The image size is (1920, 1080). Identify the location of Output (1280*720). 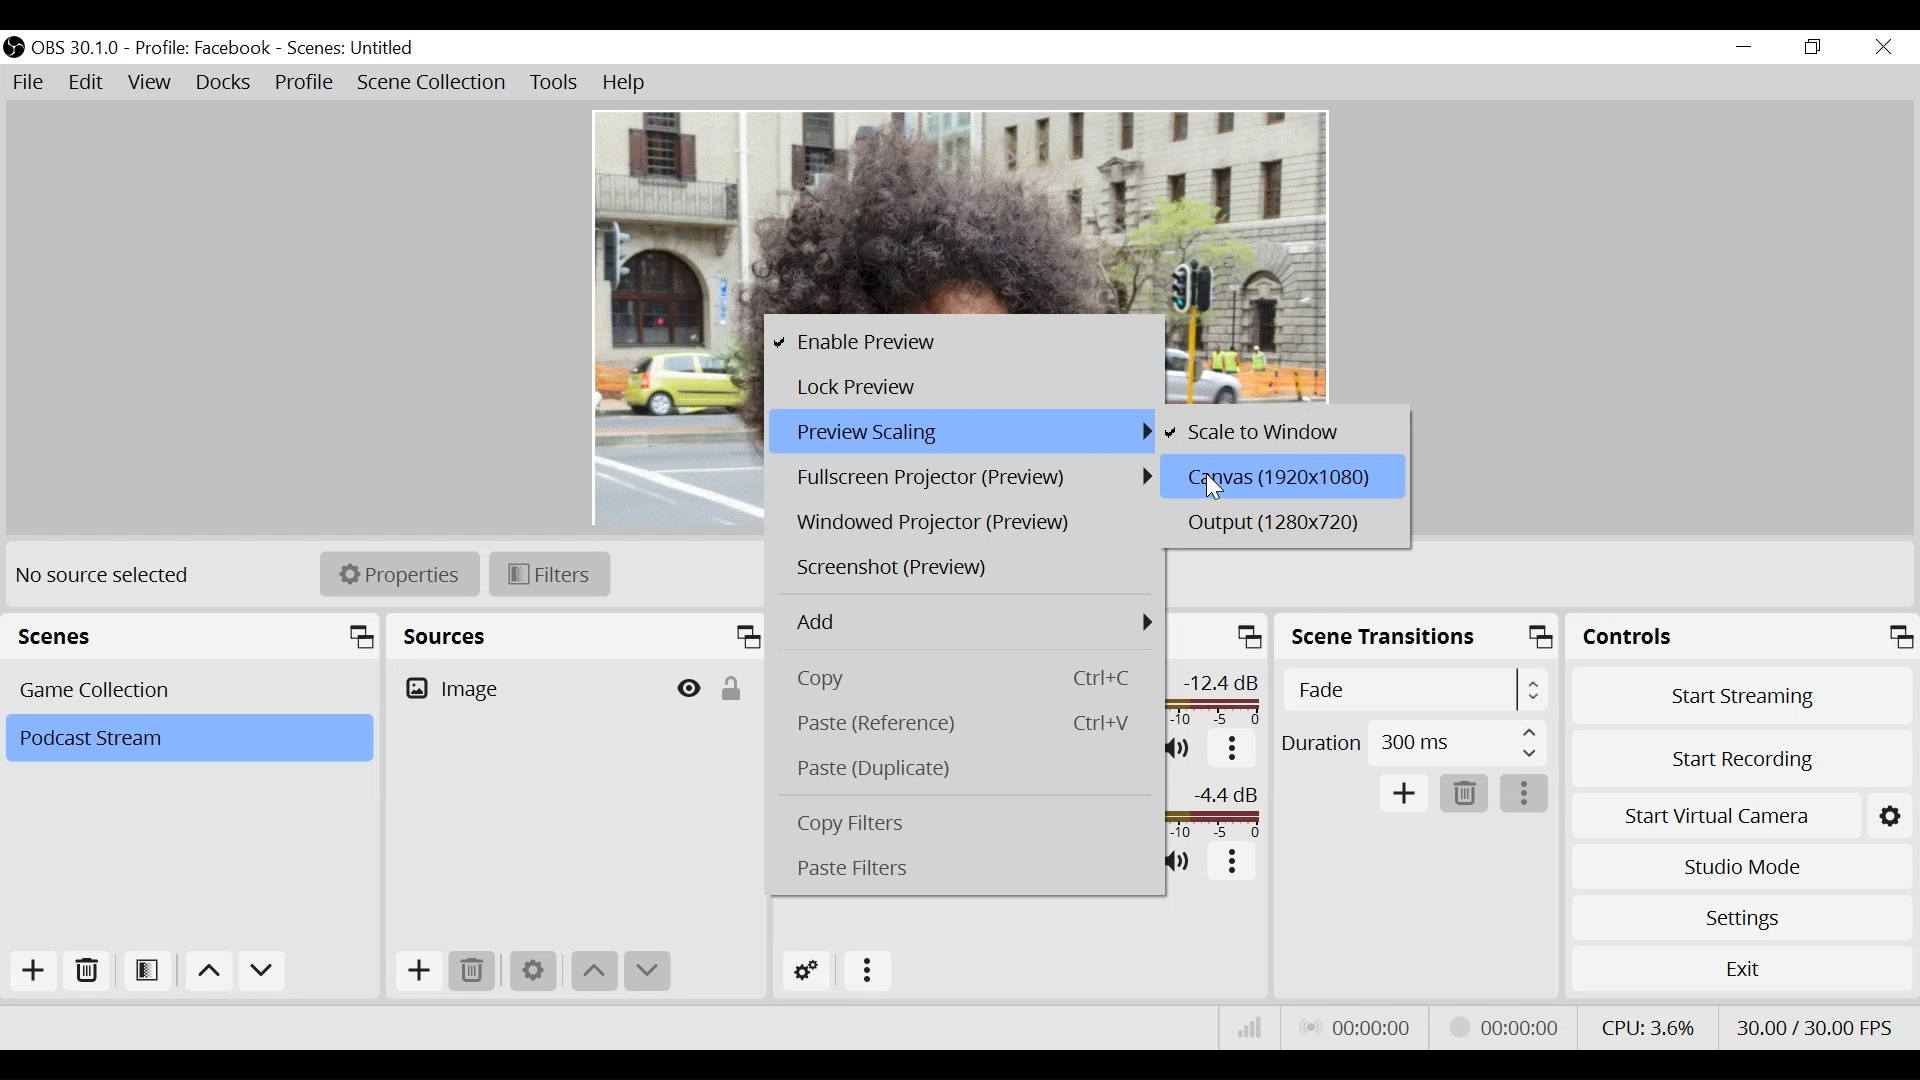
(1280, 523).